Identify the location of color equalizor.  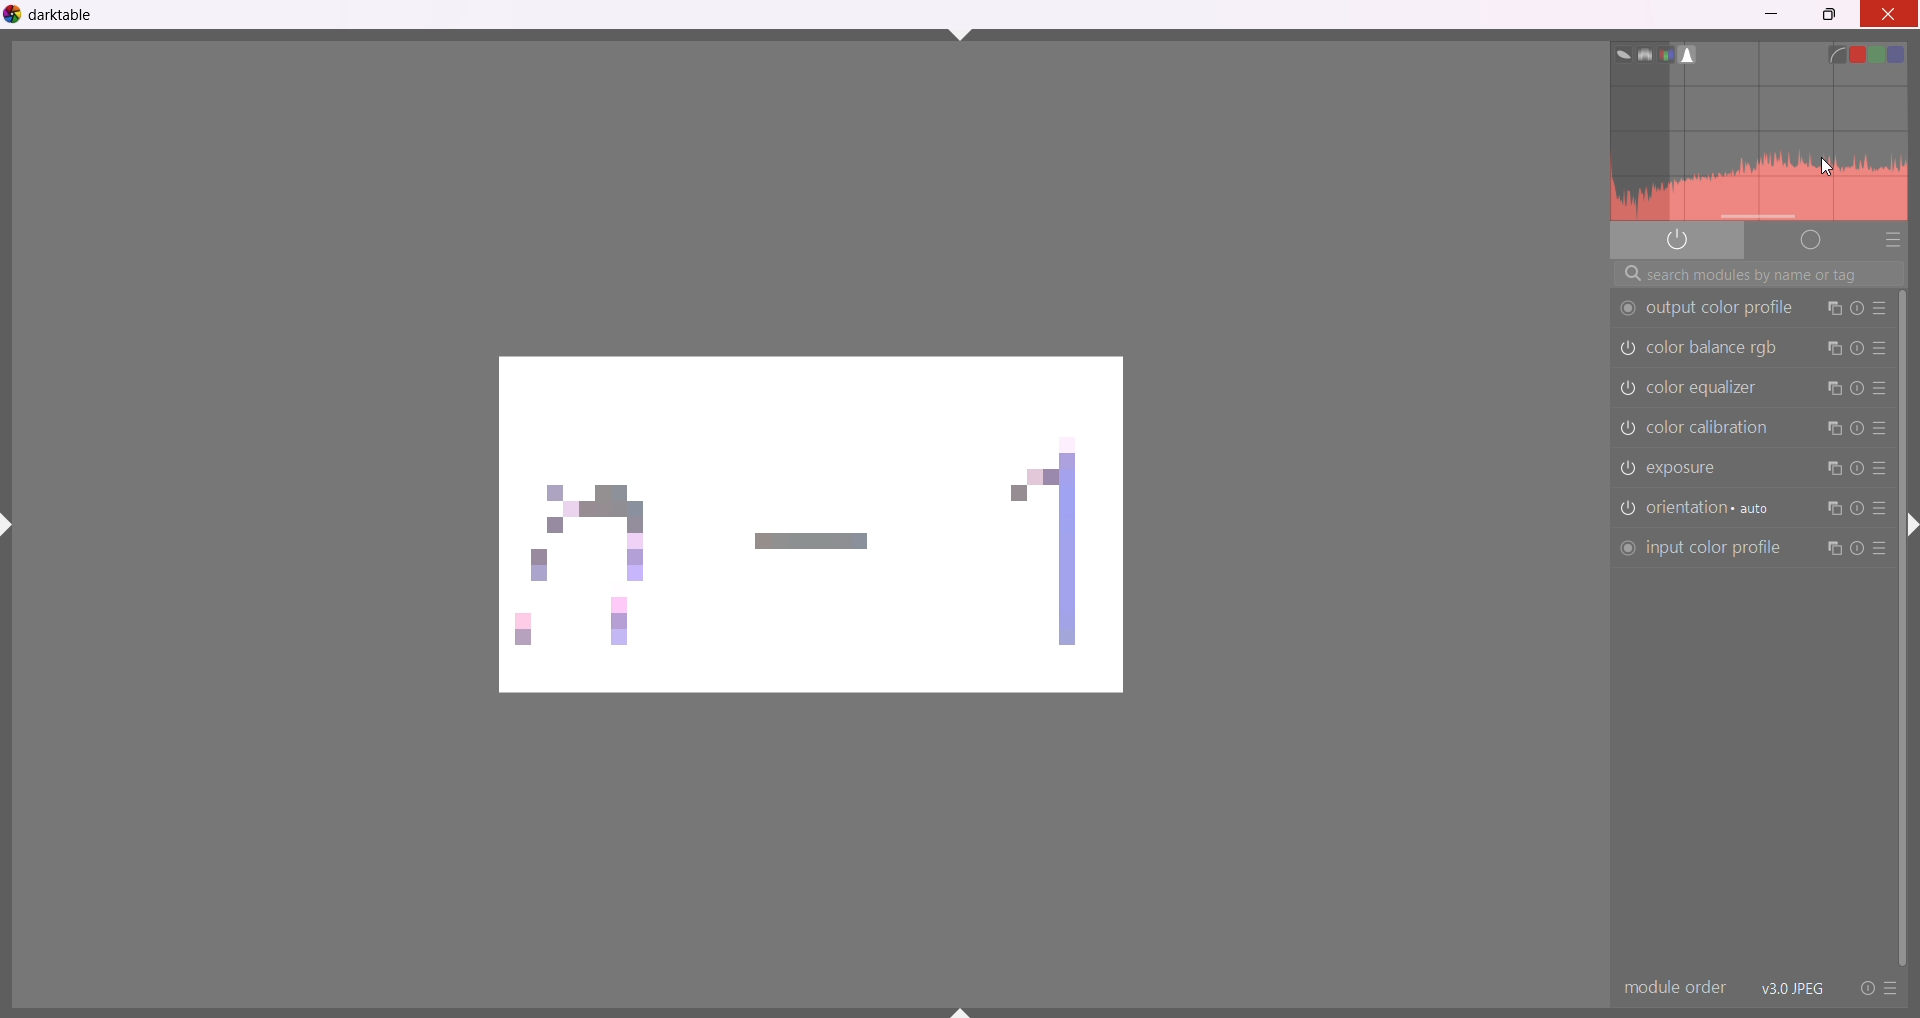
(1709, 386).